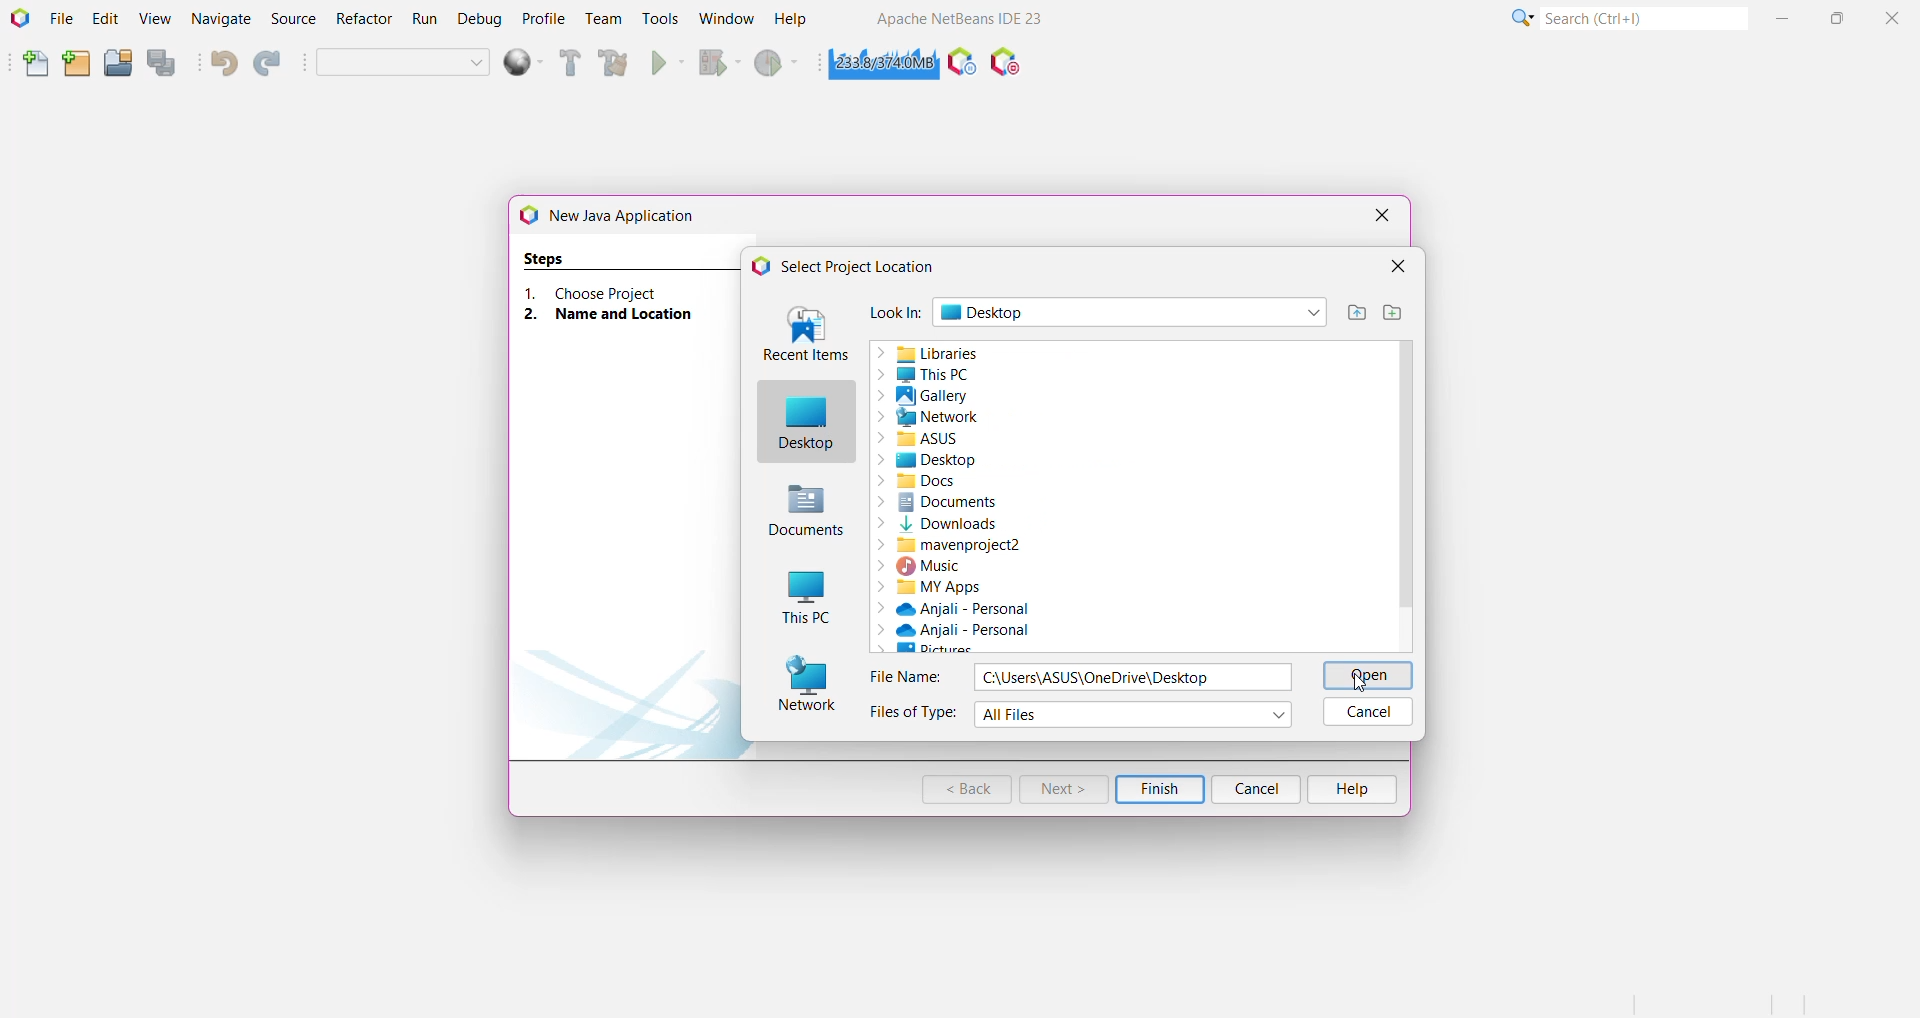 This screenshot has height=1018, width=1920. Describe the element at coordinates (981, 436) in the screenshot. I see `Asus` at that location.